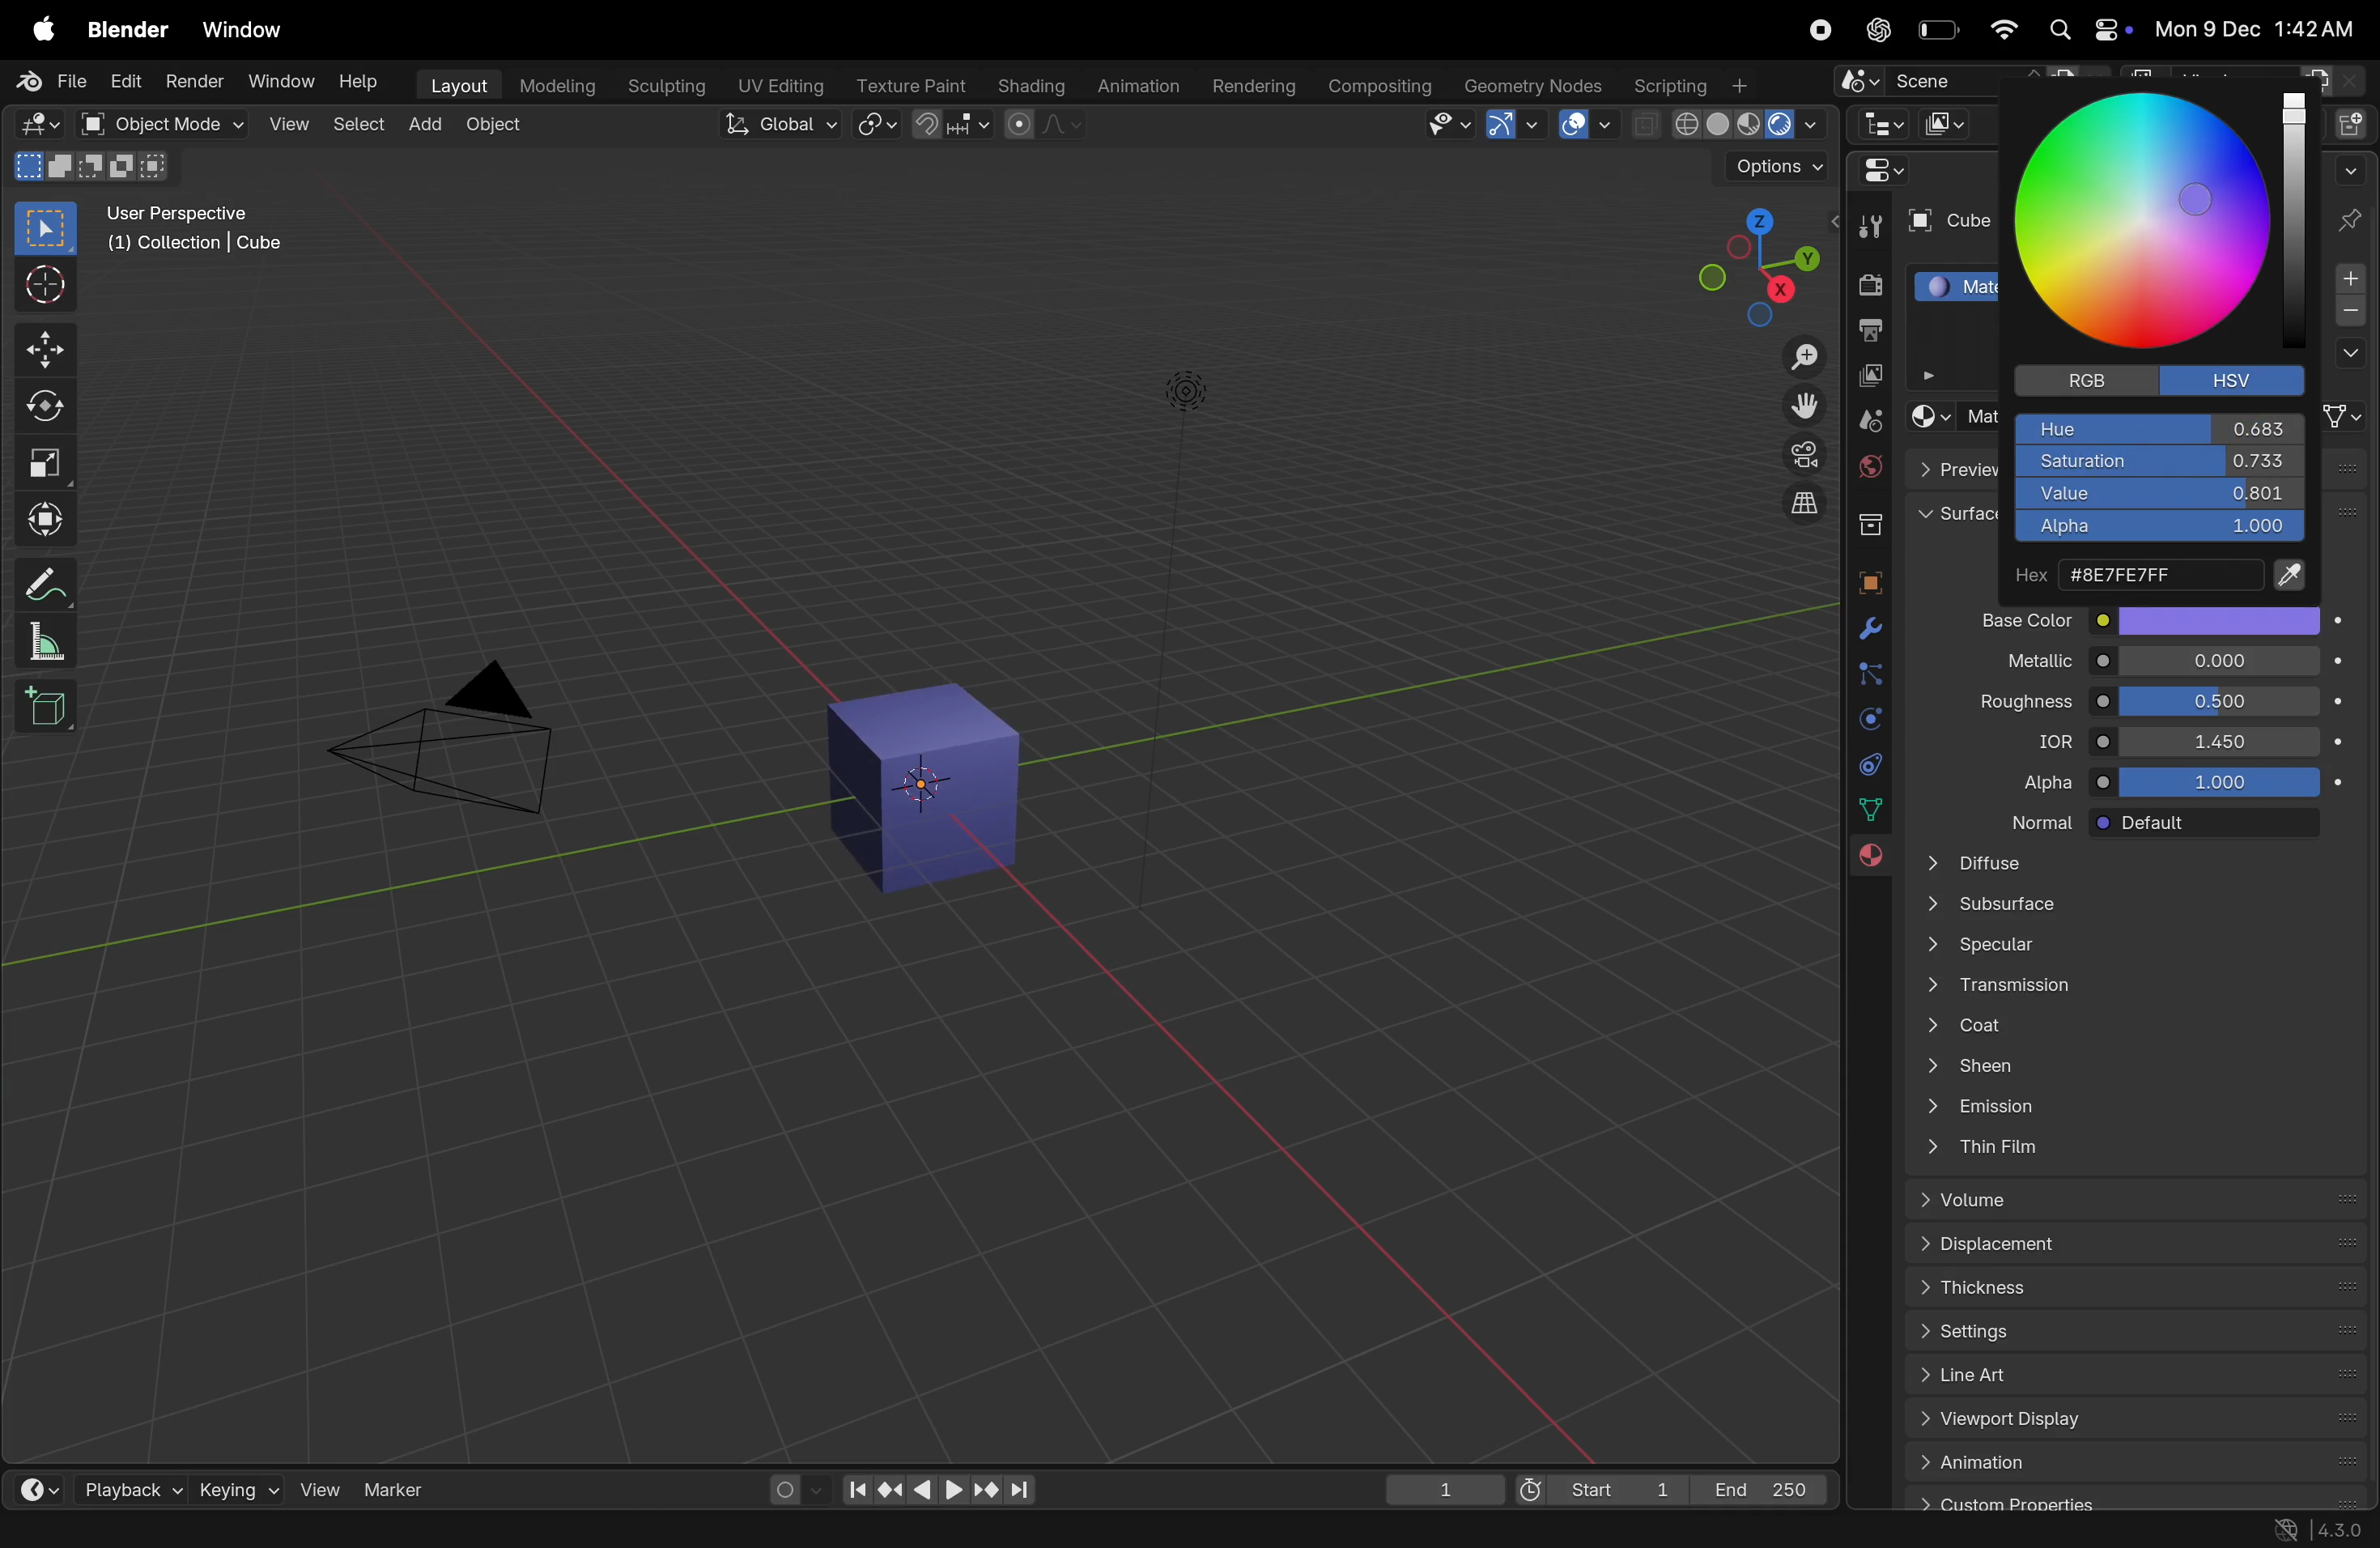 This screenshot has height=1548, width=2380. Describe the element at coordinates (39, 585) in the screenshot. I see `annotate` at that location.